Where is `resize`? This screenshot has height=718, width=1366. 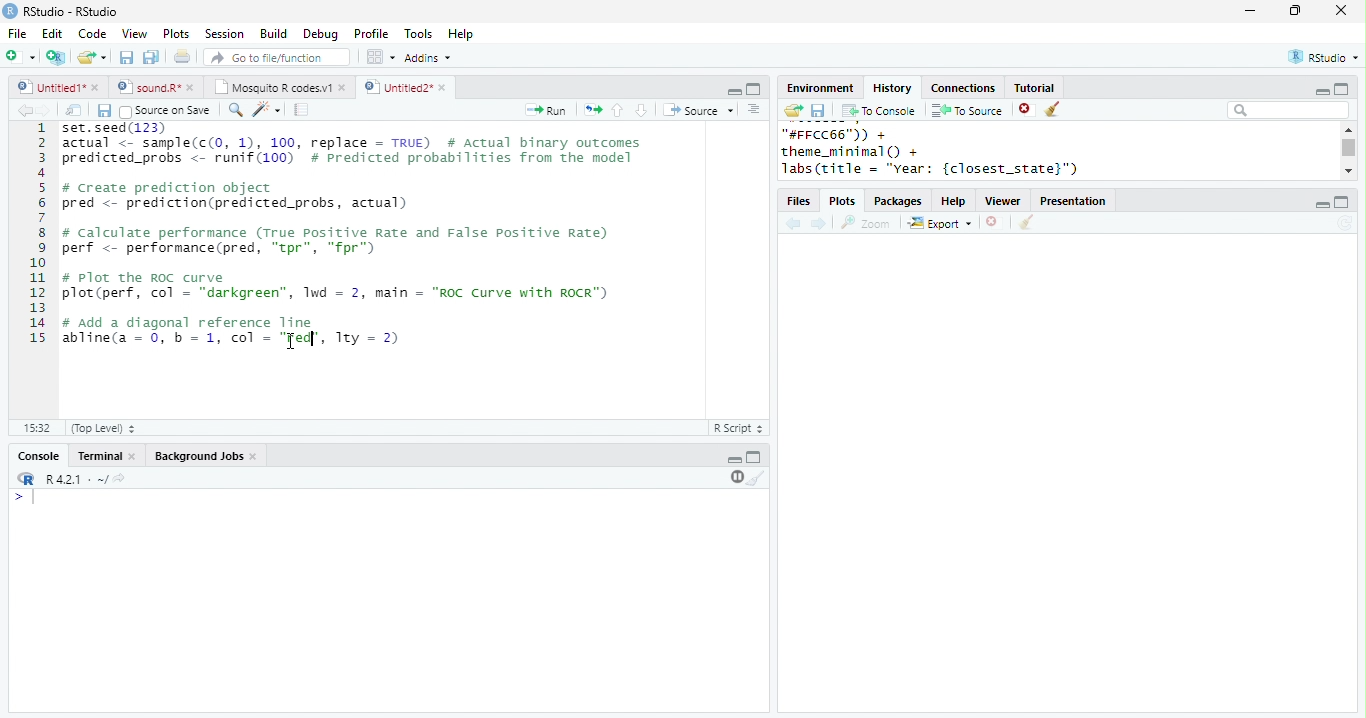 resize is located at coordinates (1295, 11).